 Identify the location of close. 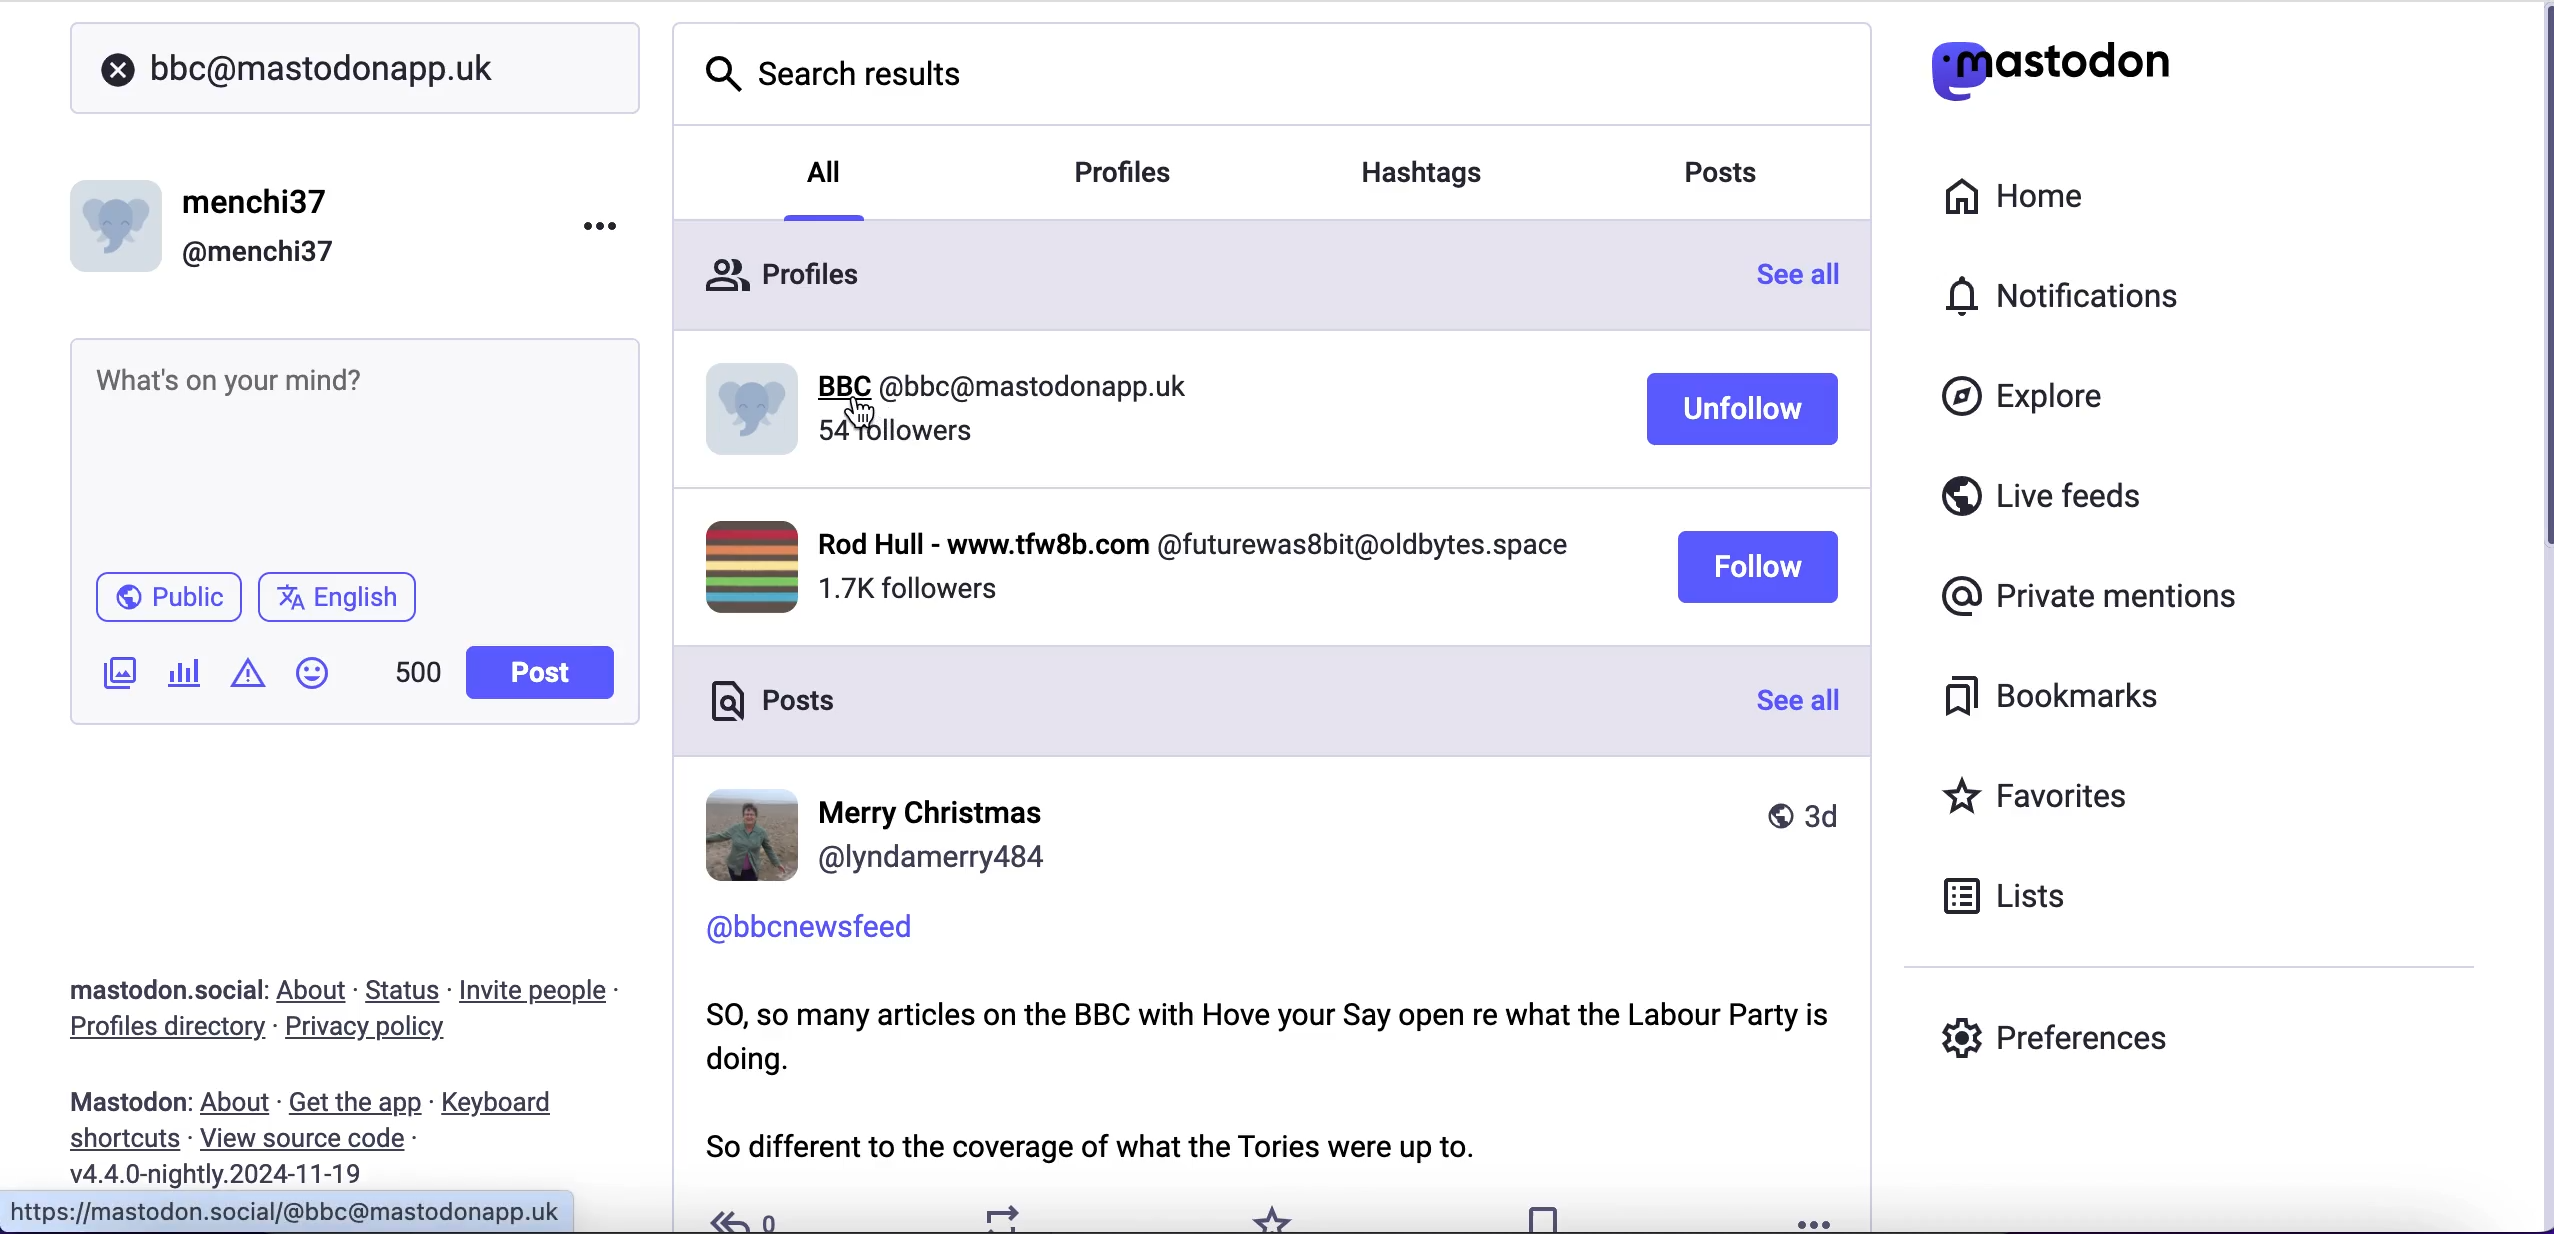
(118, 71).